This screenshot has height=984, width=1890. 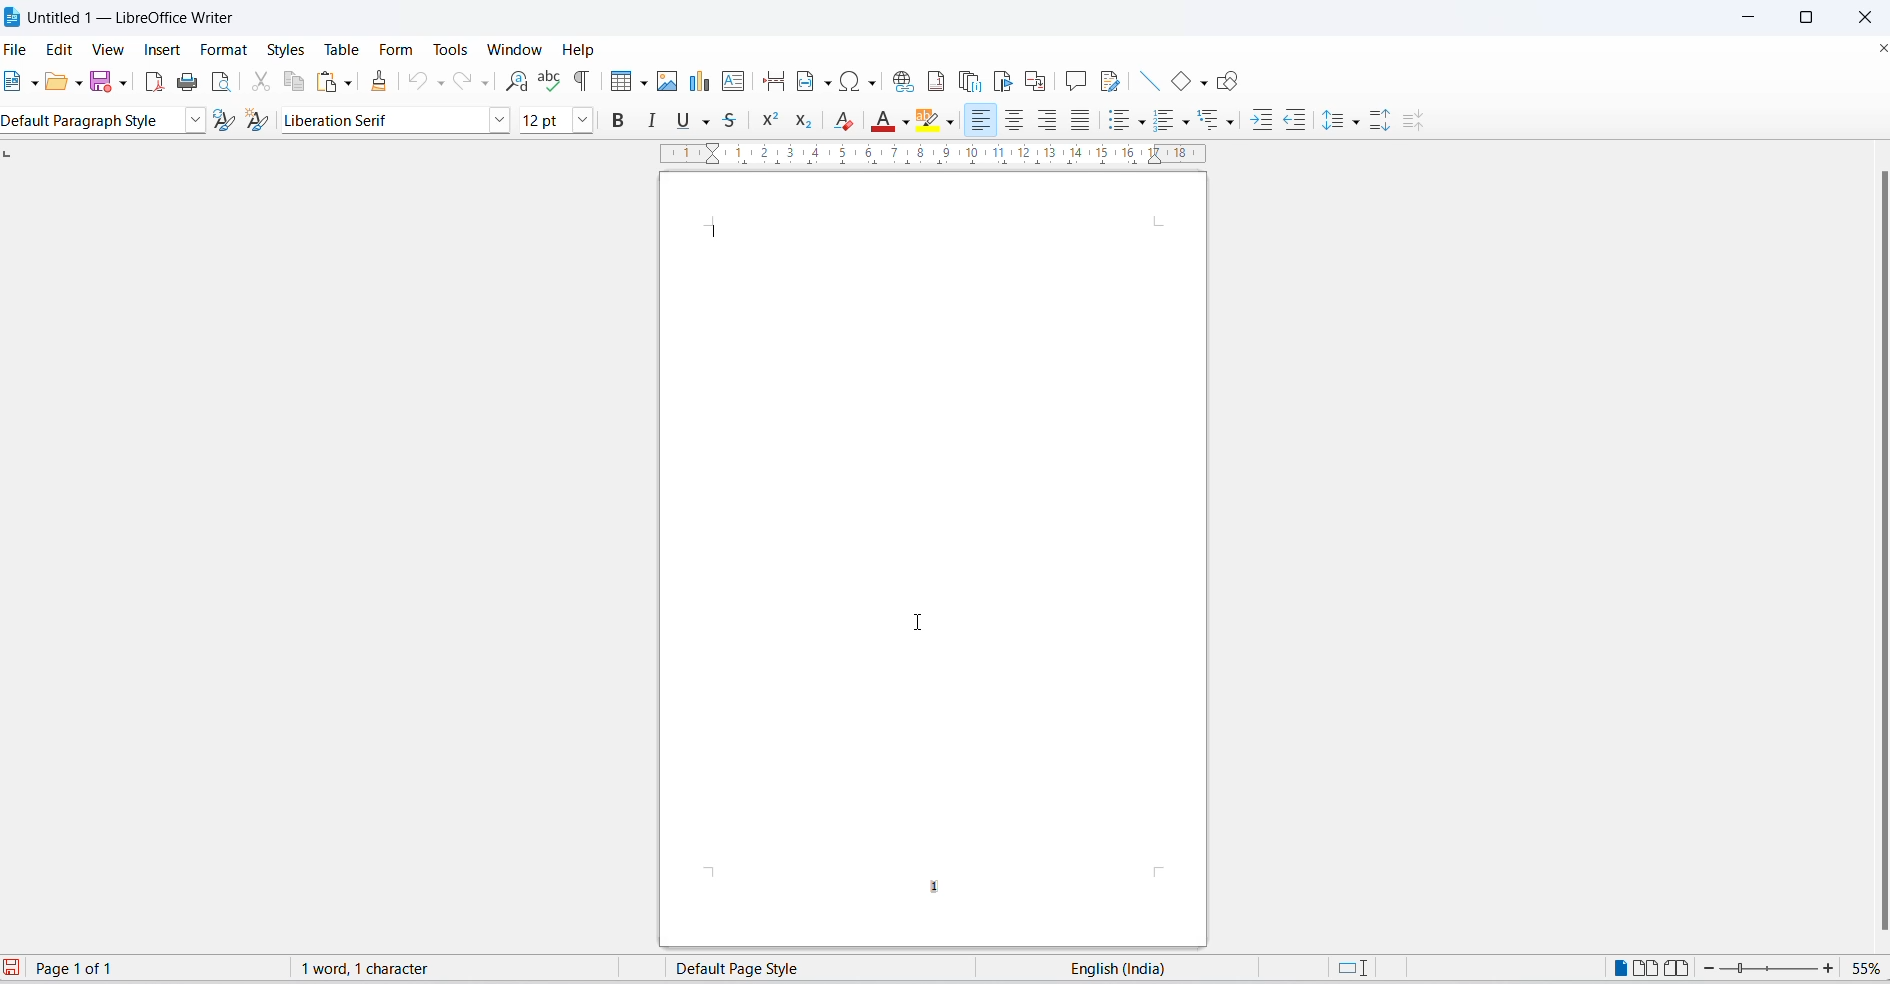 I want to click on insert line, so click(x=1149, y=79).